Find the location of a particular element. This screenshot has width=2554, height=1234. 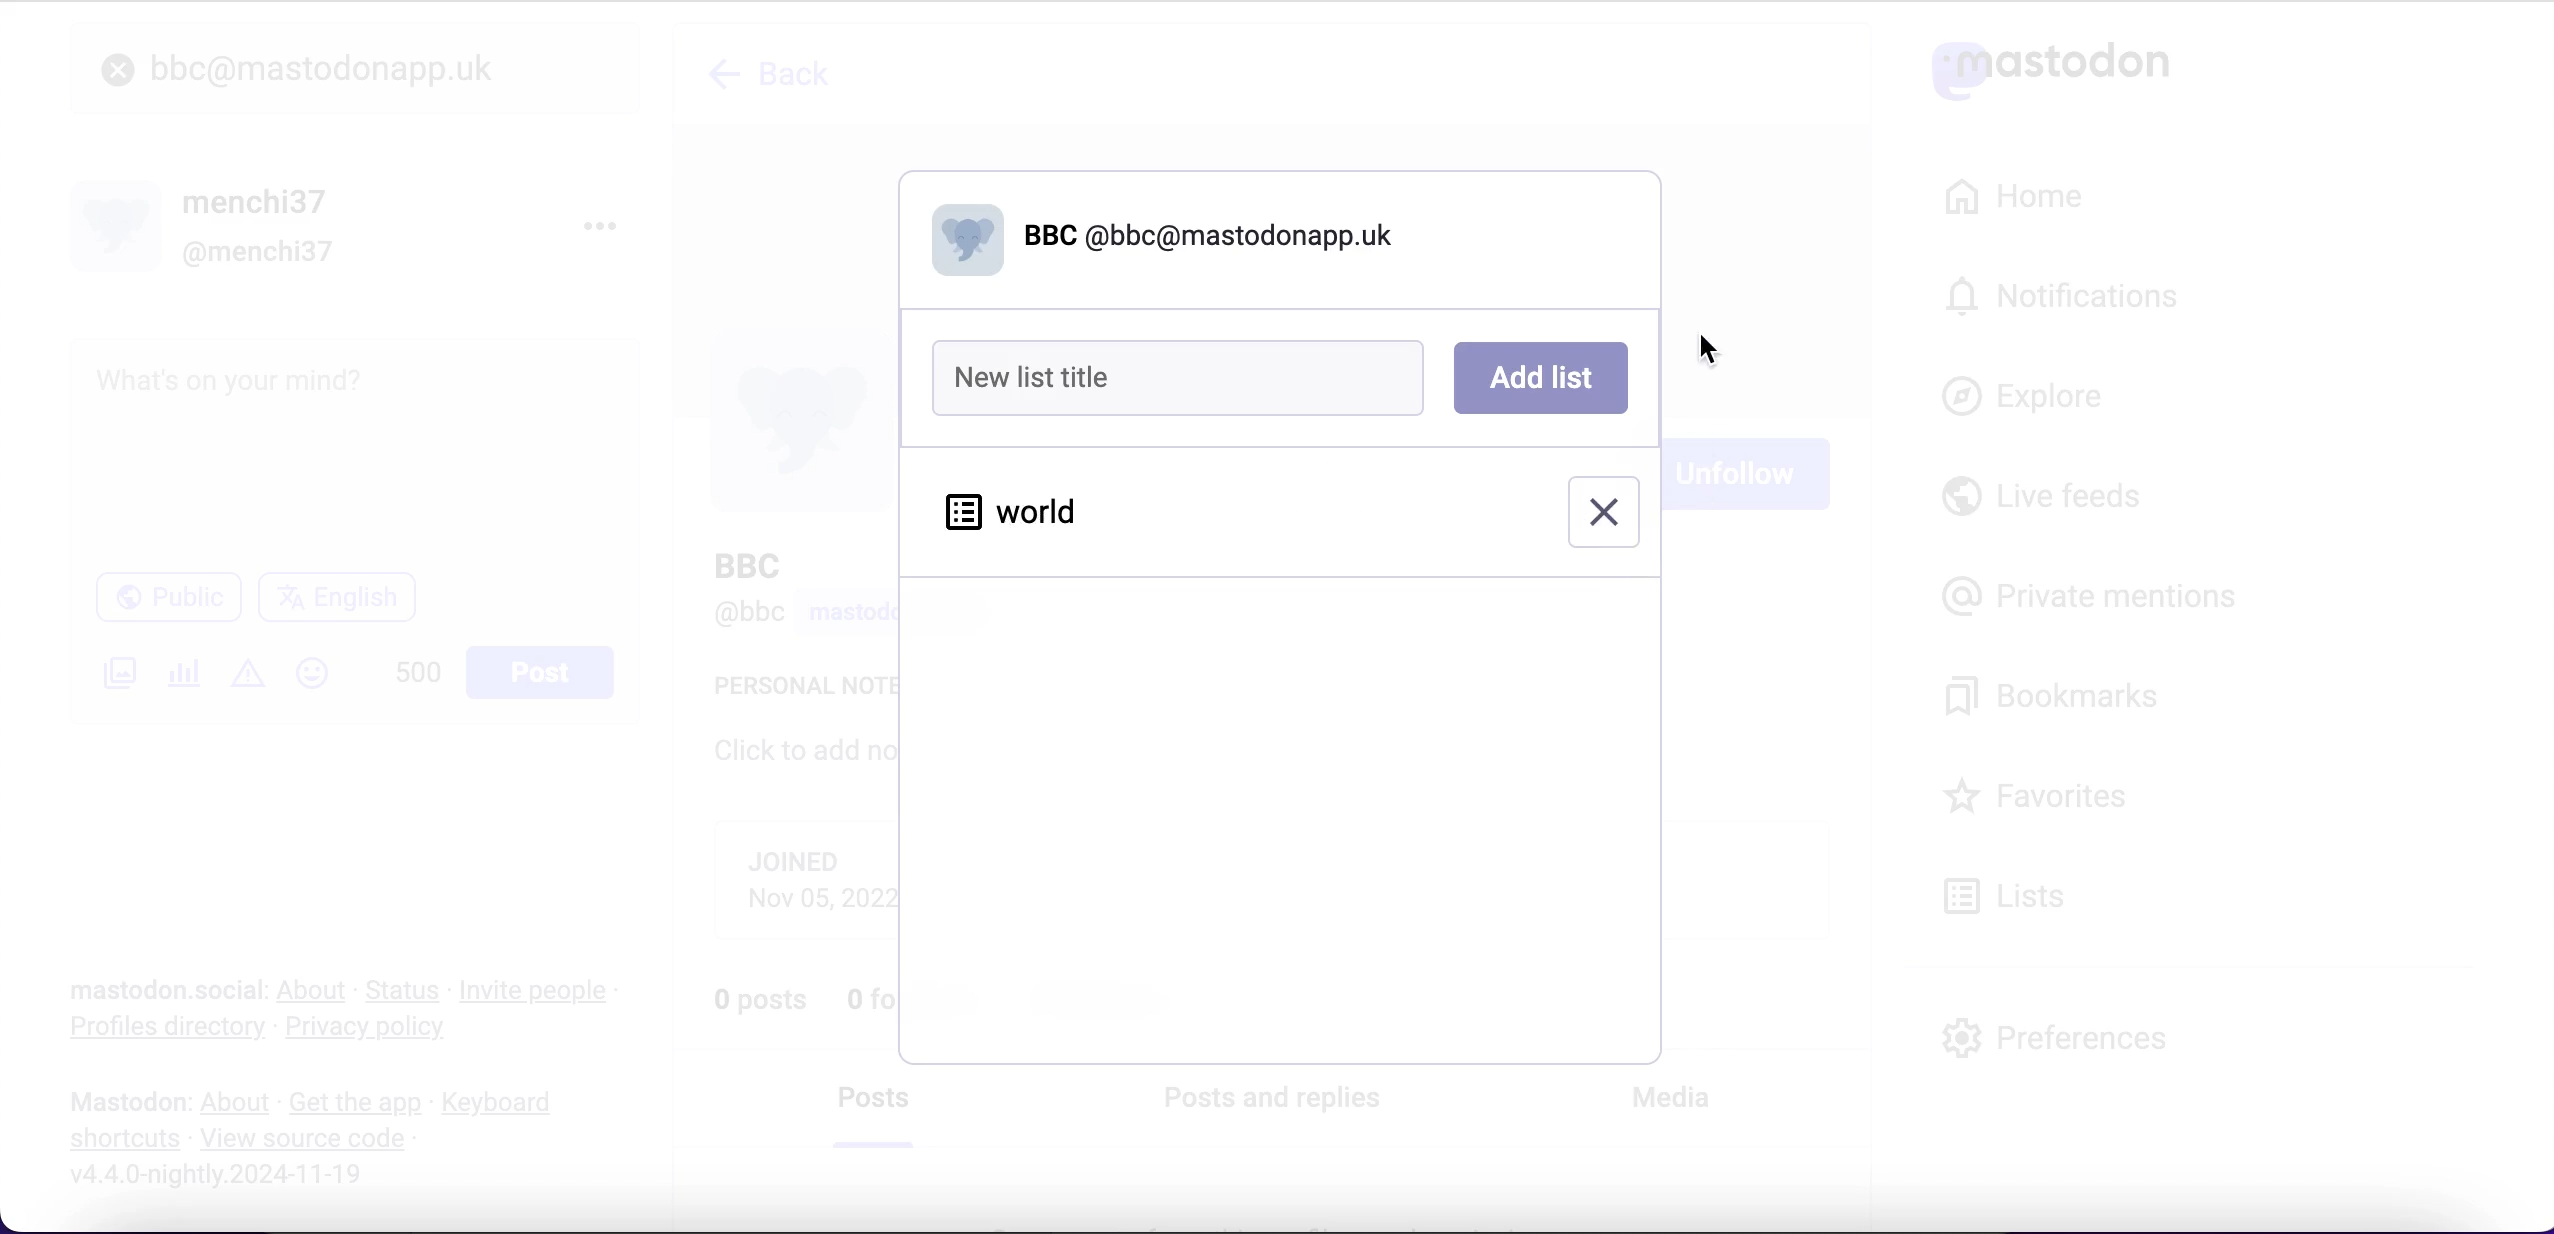

user search is located at coordinates (354, 68).